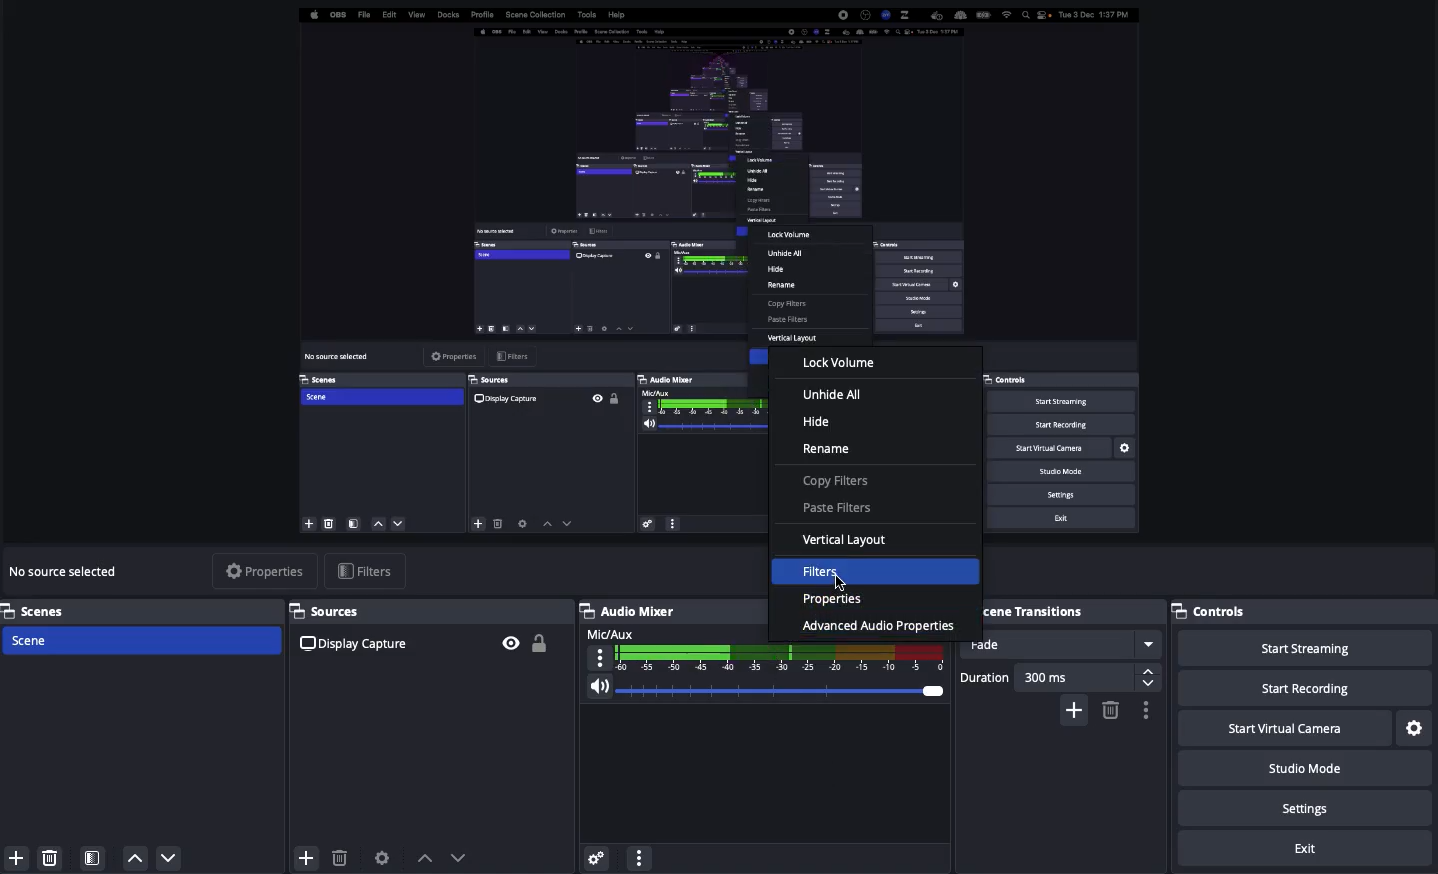  Describe the element at coordinates (1308, 849) in the screenshot. I see `Exit` at that location.